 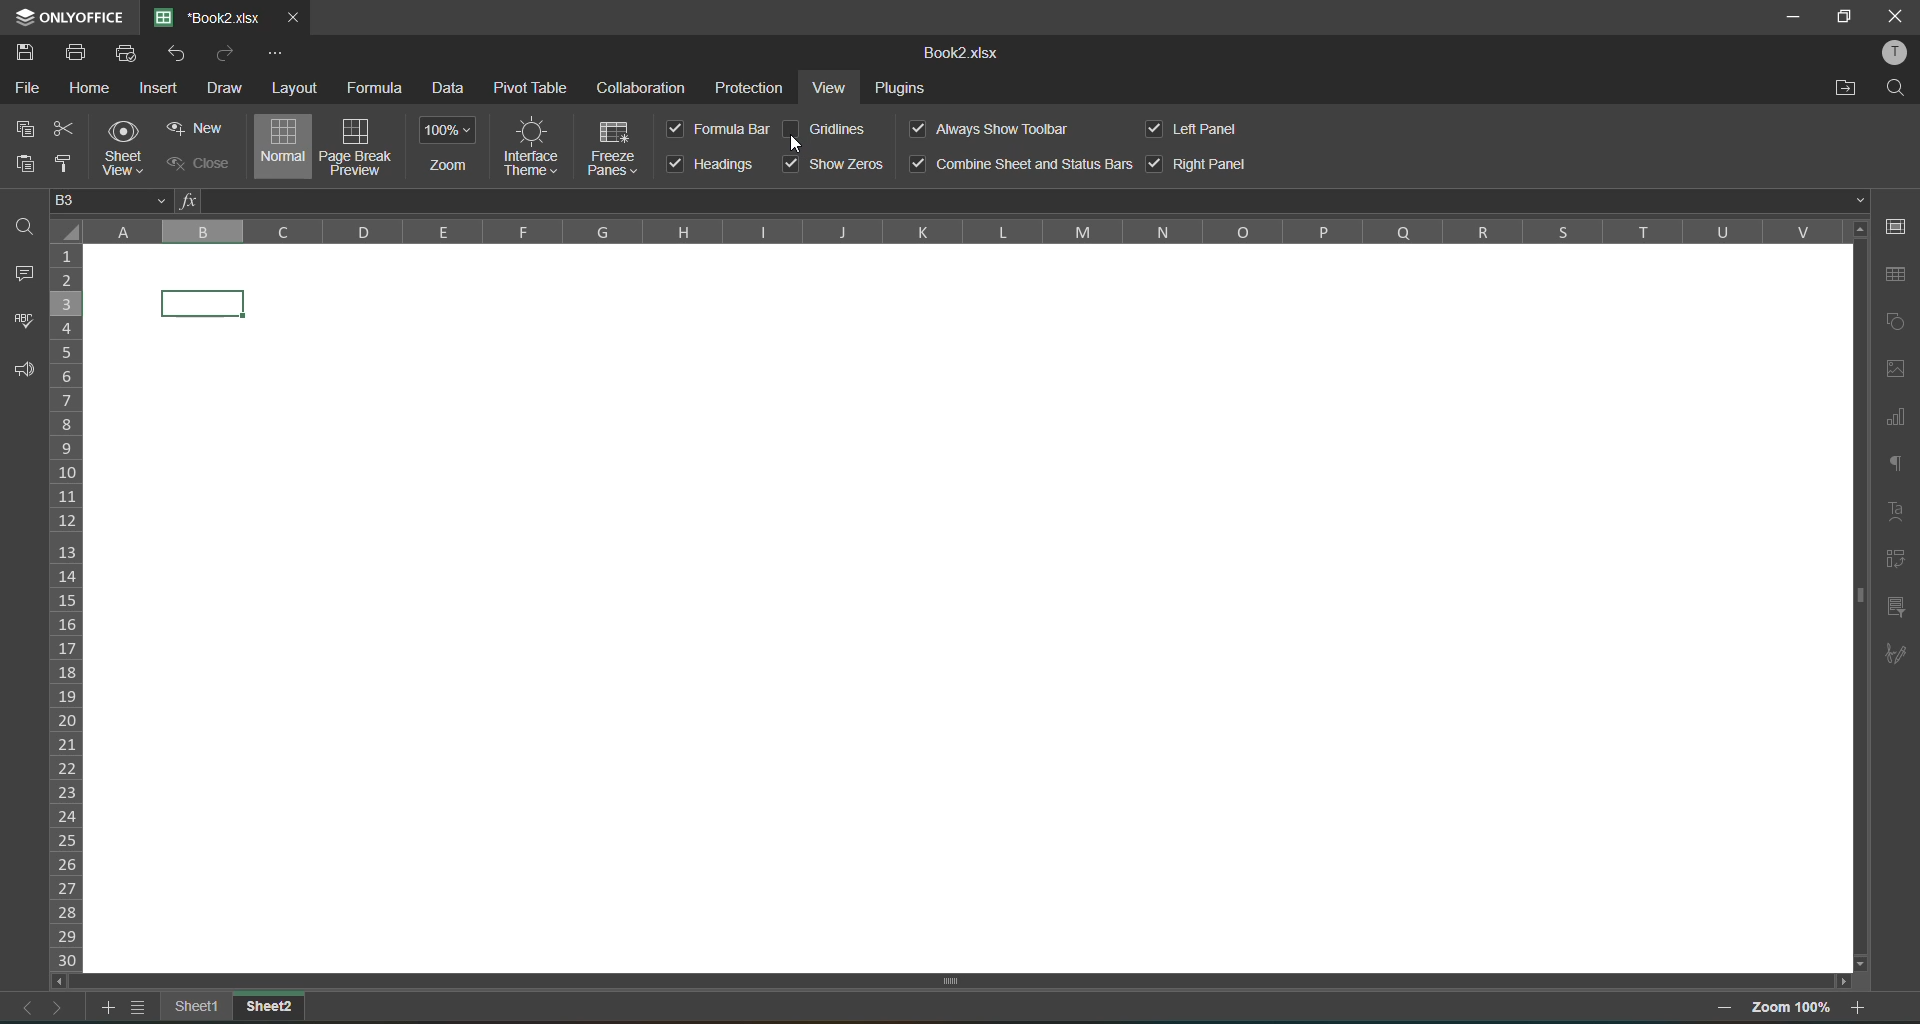 What do you see at coordinates (24, 374) in the screenshot?
I see `feedback` at bounding box center [24, 374].